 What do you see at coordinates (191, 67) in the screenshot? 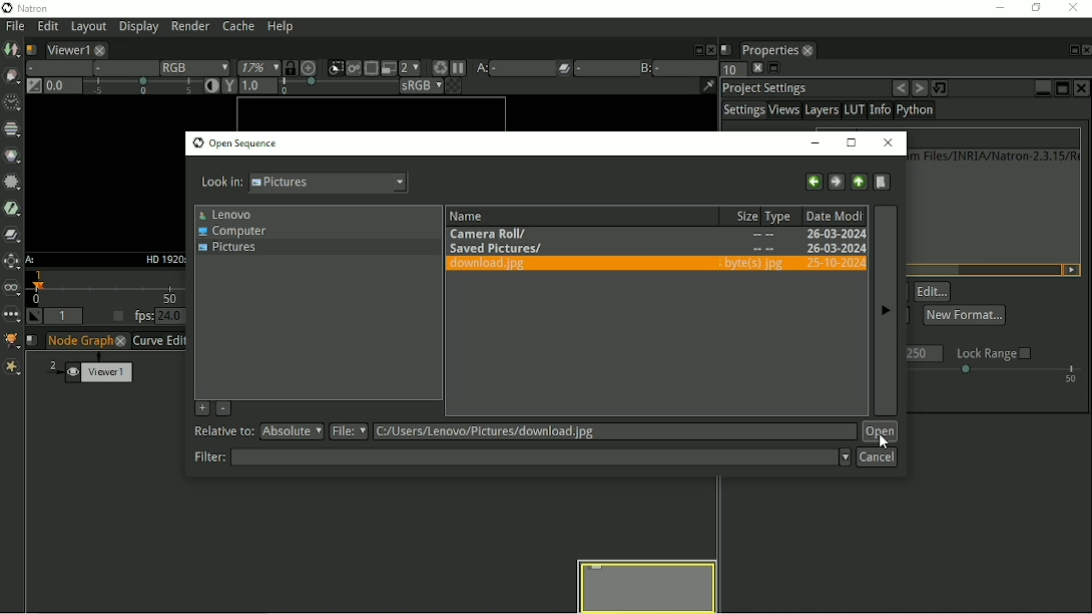
I see `RGB` at bounding box center [191, 67].